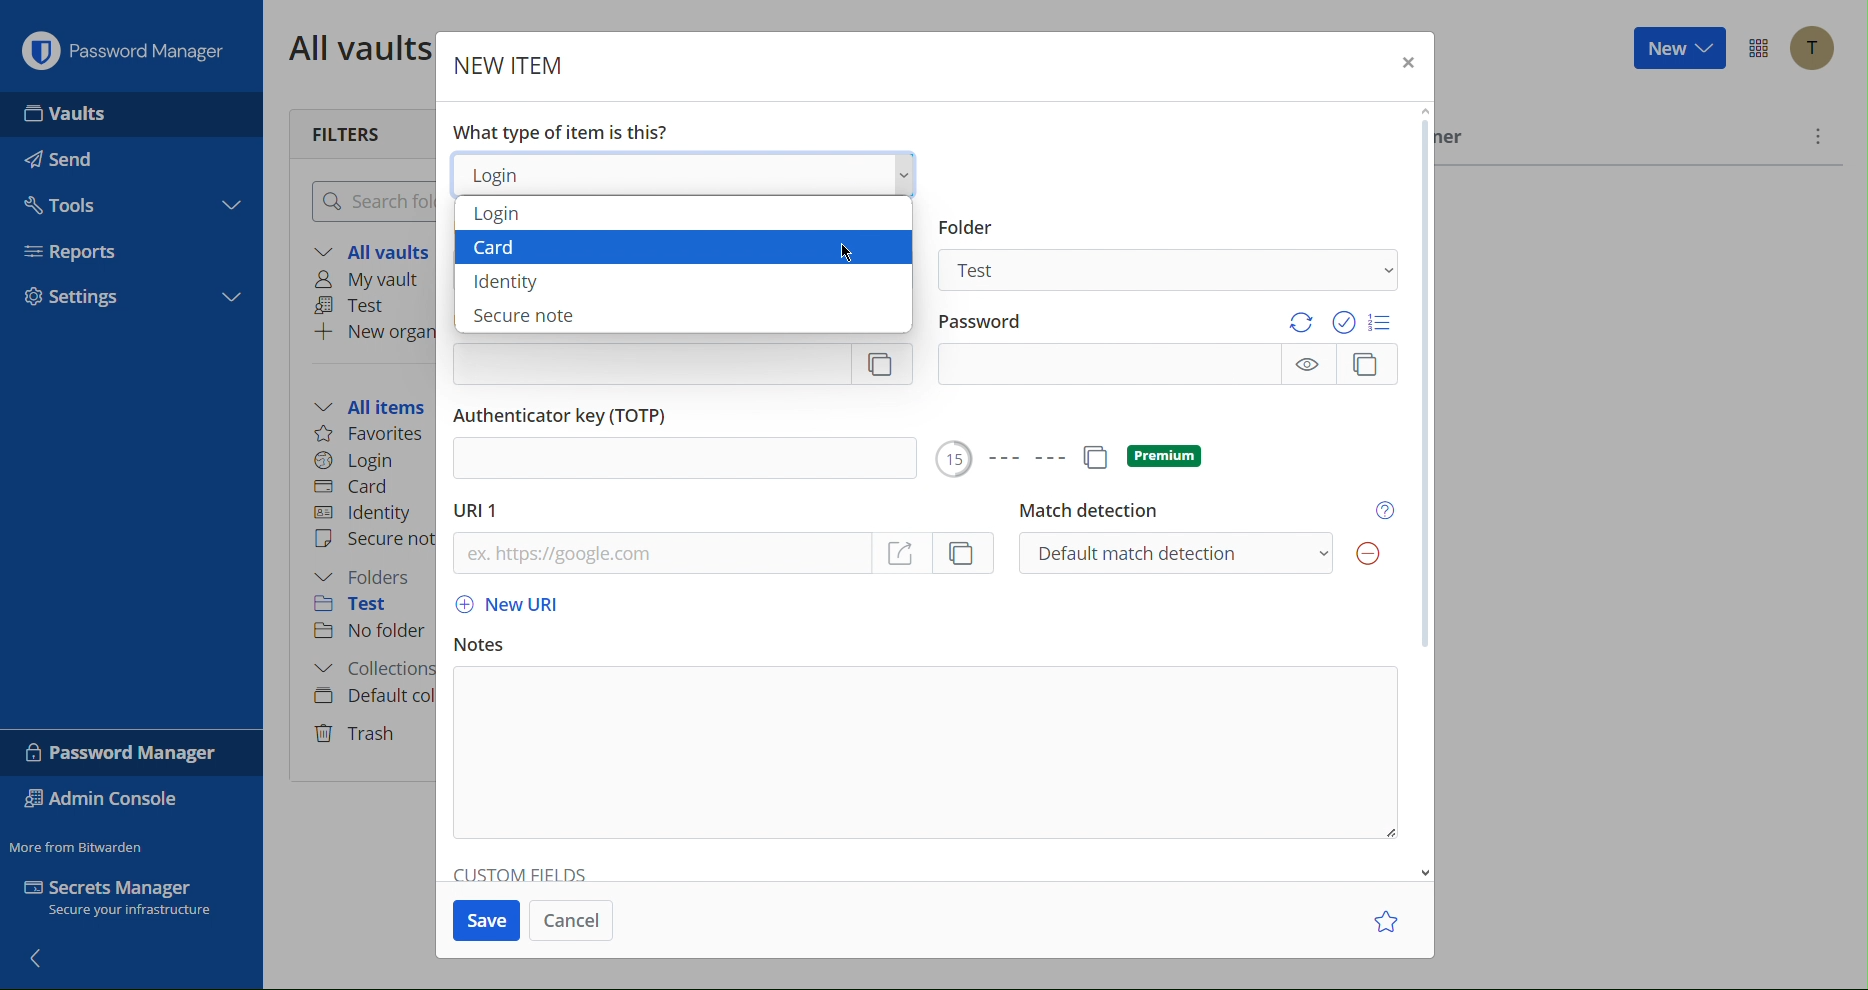 The image size is (1868, 990). Describe the element at coordinates (575, 127) in the screenshot. I see `What type of item is this?` at that location.